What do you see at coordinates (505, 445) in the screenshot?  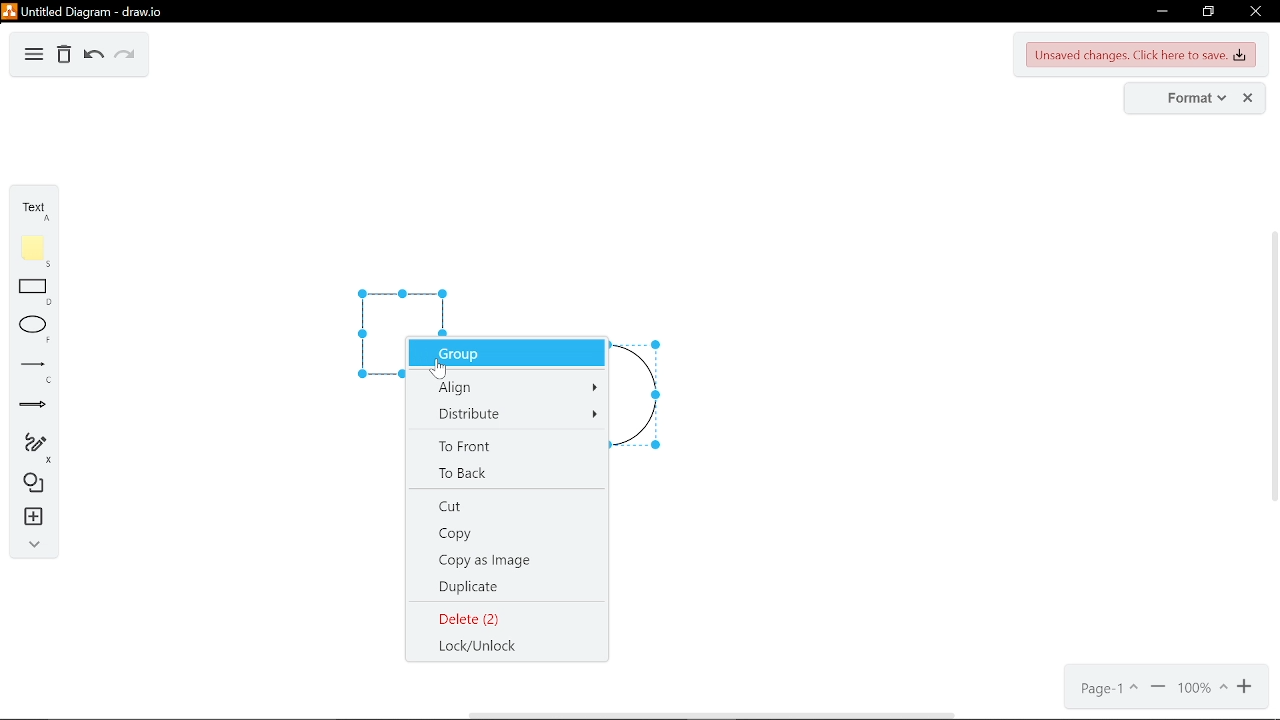 I see `to front` at bounding box center [505, 445].